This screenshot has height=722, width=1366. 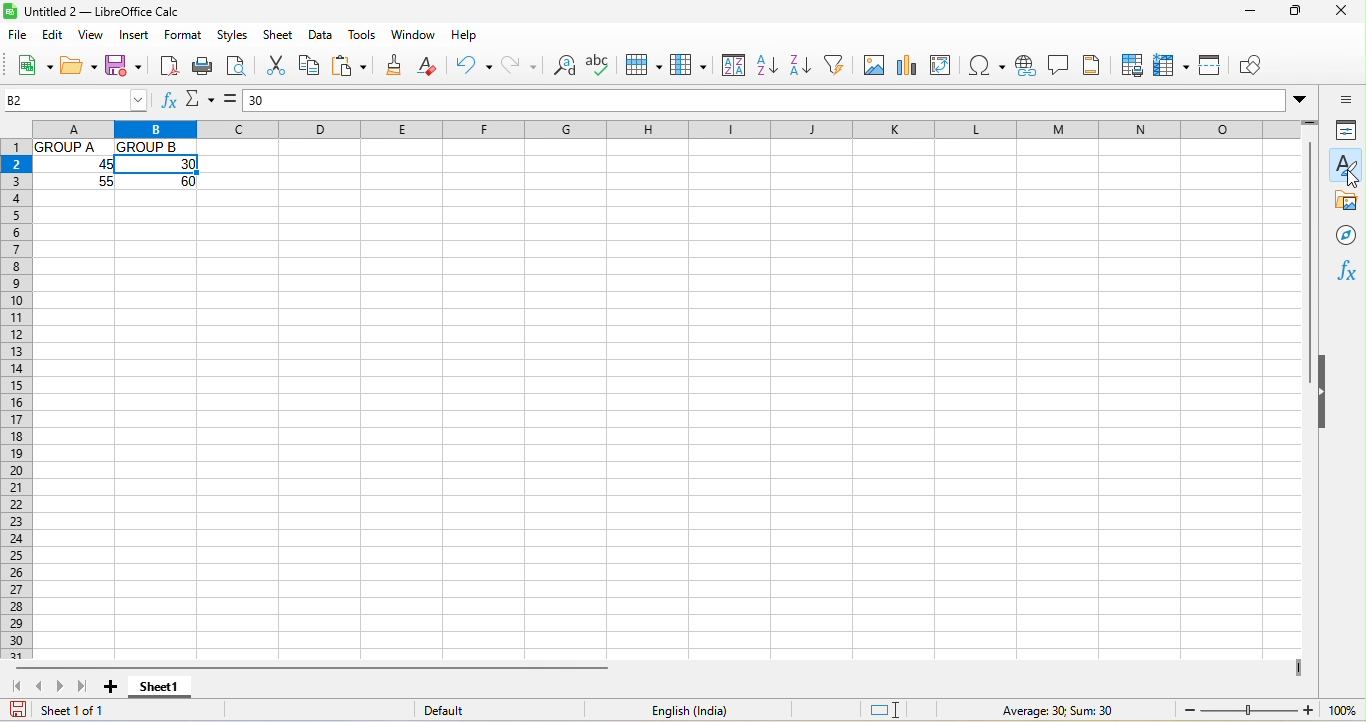 What do you see at coordinates (1344, 163) in the screenshot?
I see `style` at bounding box center [1344, 163].